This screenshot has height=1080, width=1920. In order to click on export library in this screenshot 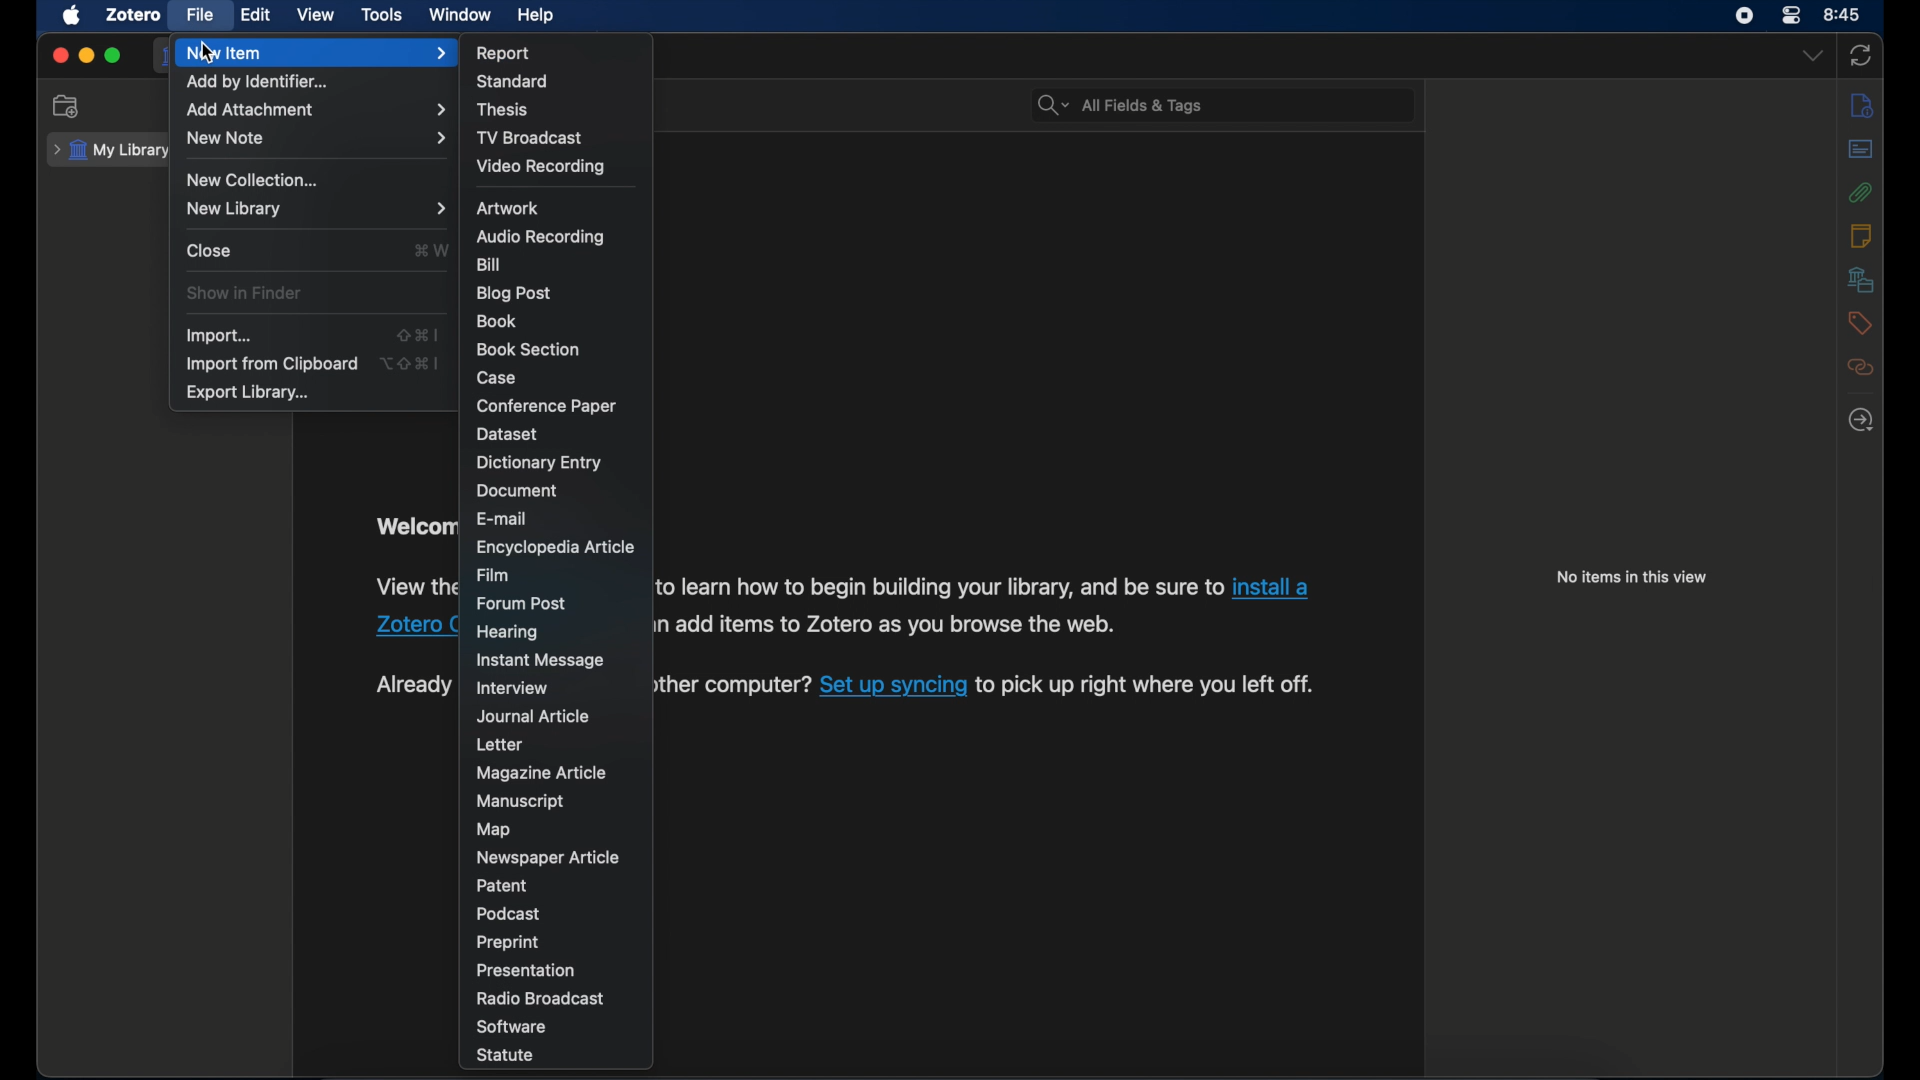, I will do `click(247, 393)`.